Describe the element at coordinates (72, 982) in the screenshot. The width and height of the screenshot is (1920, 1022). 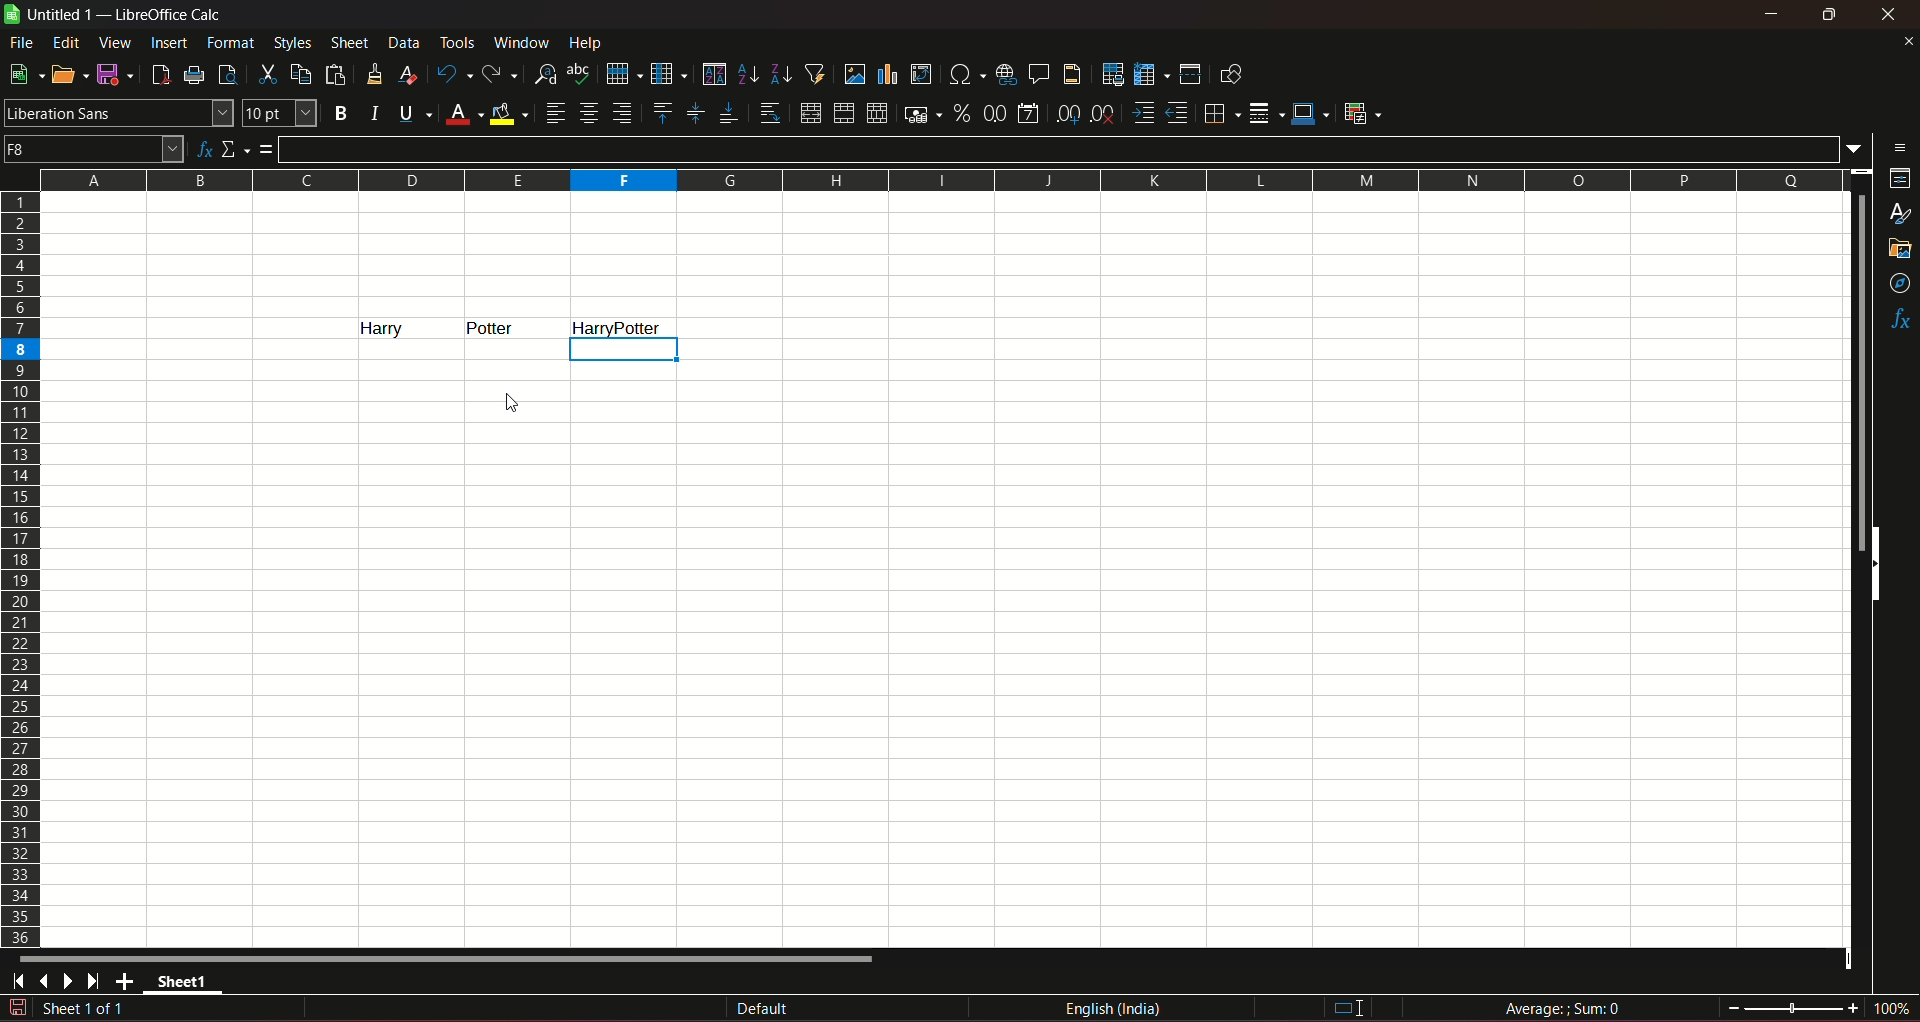
I see `scroll to next` at that location.